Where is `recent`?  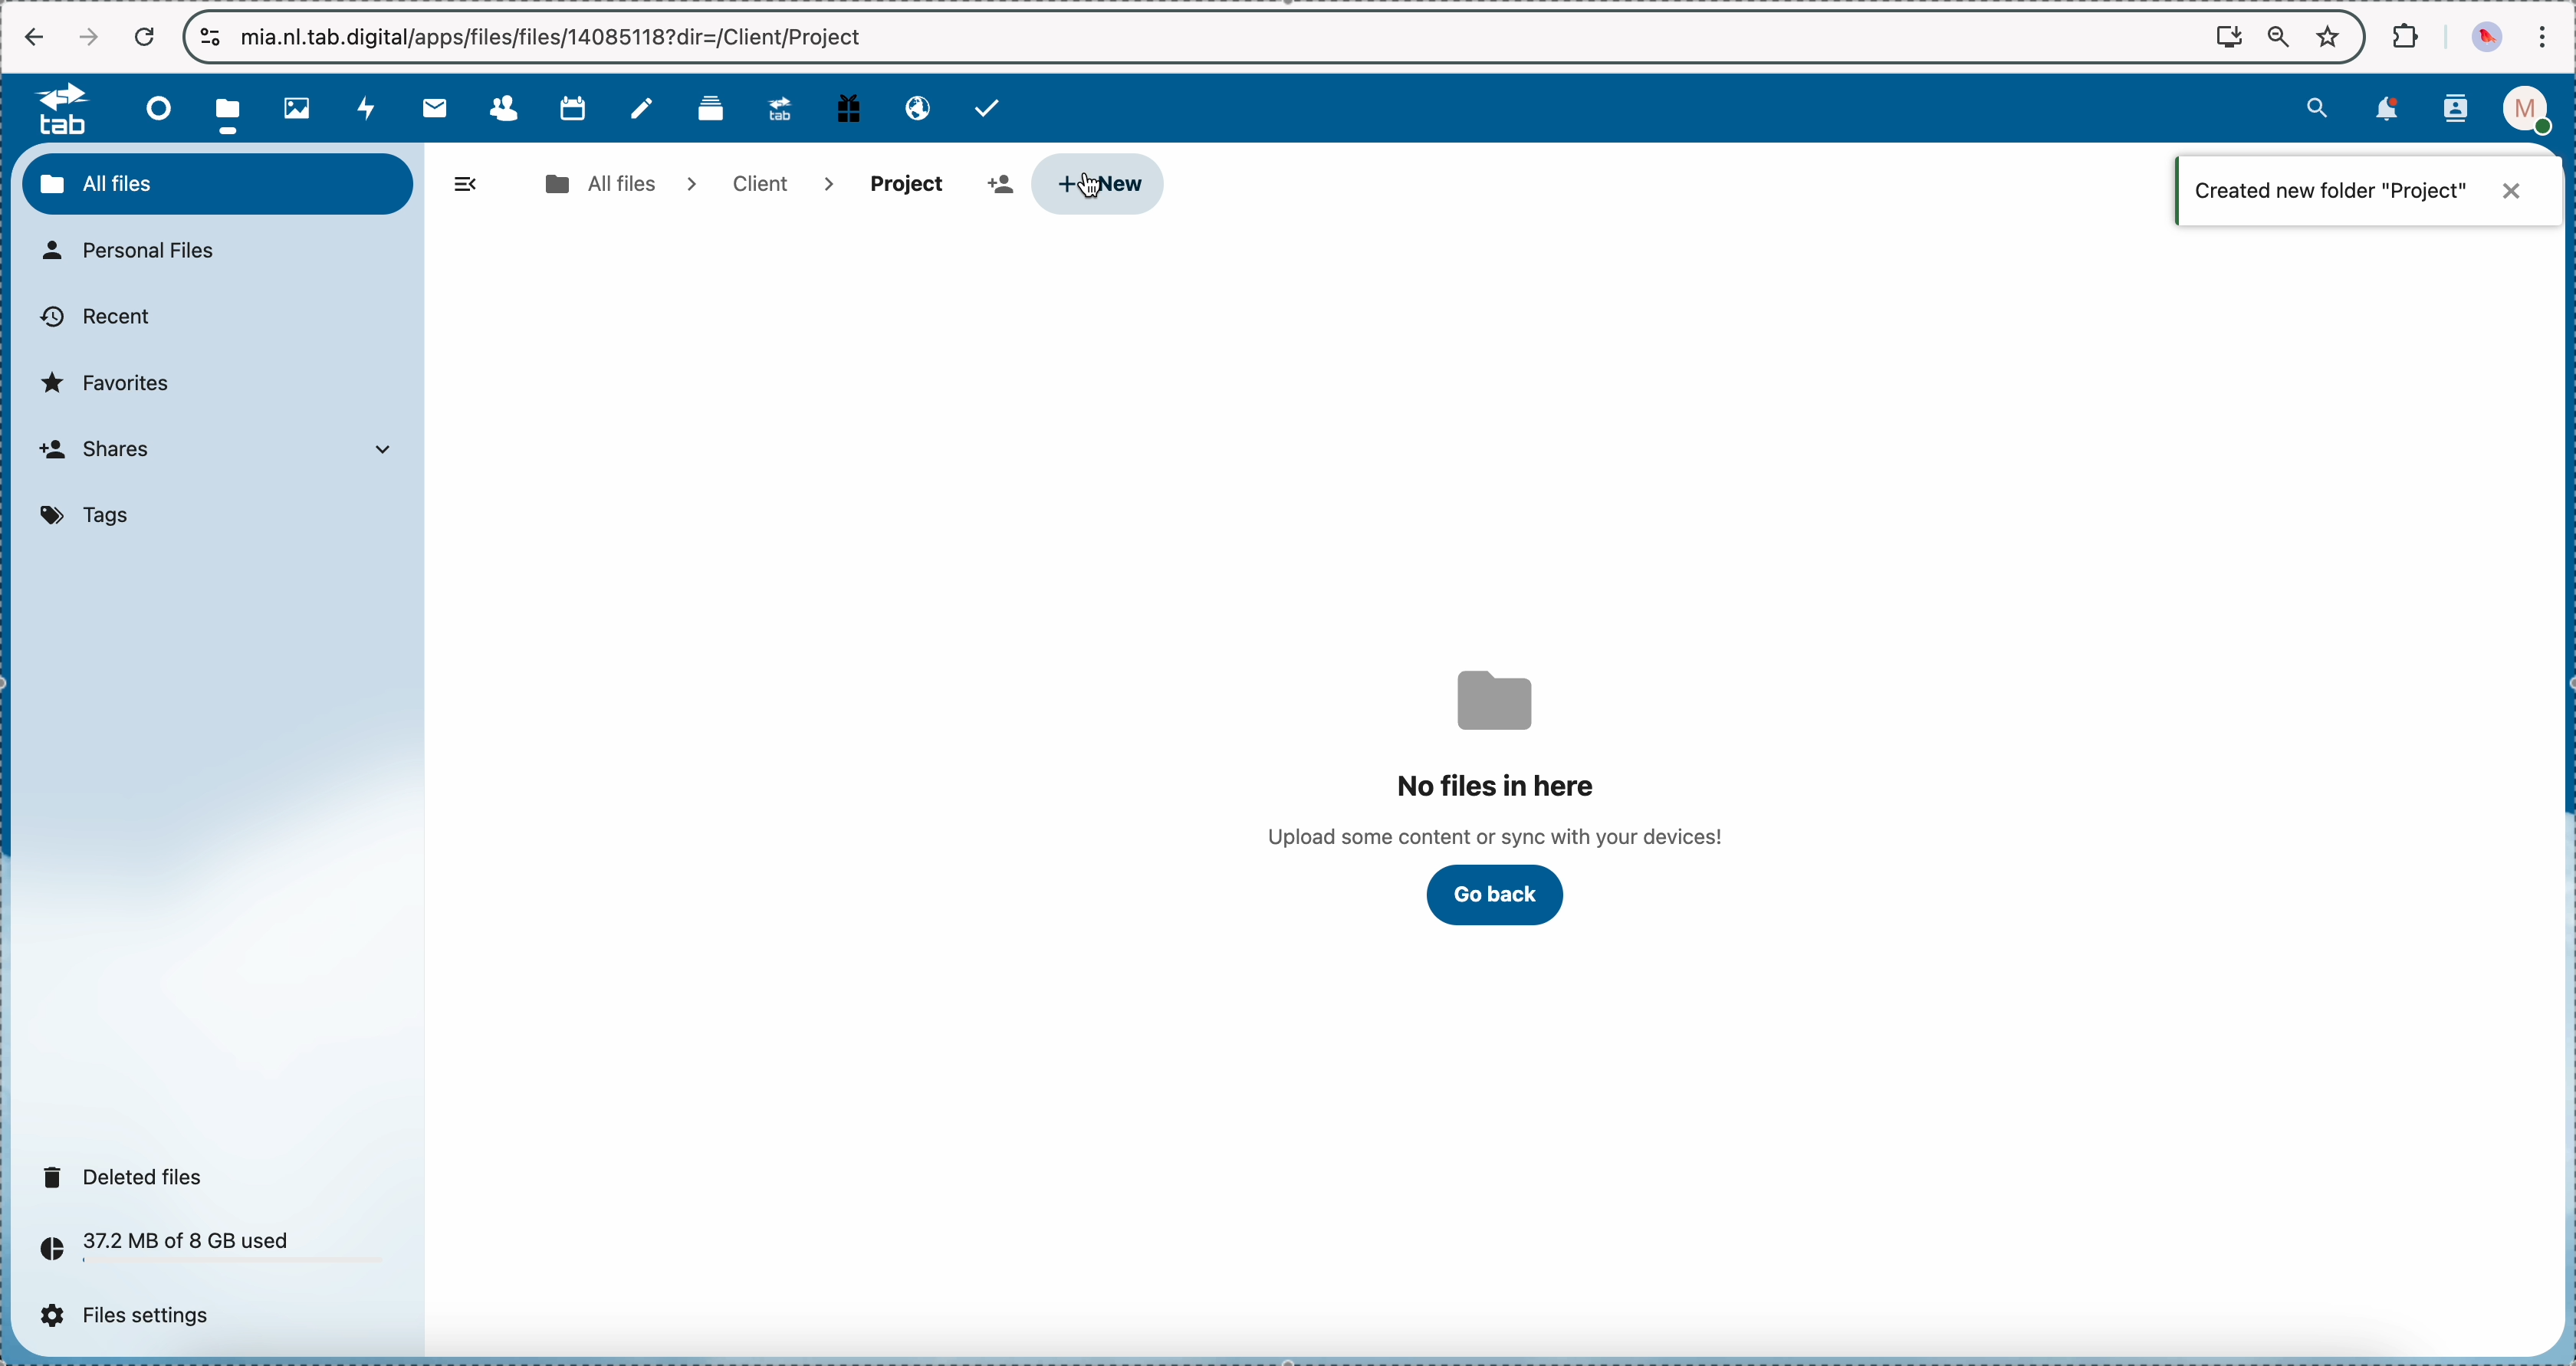 recent is located at coordinates (94, 318).